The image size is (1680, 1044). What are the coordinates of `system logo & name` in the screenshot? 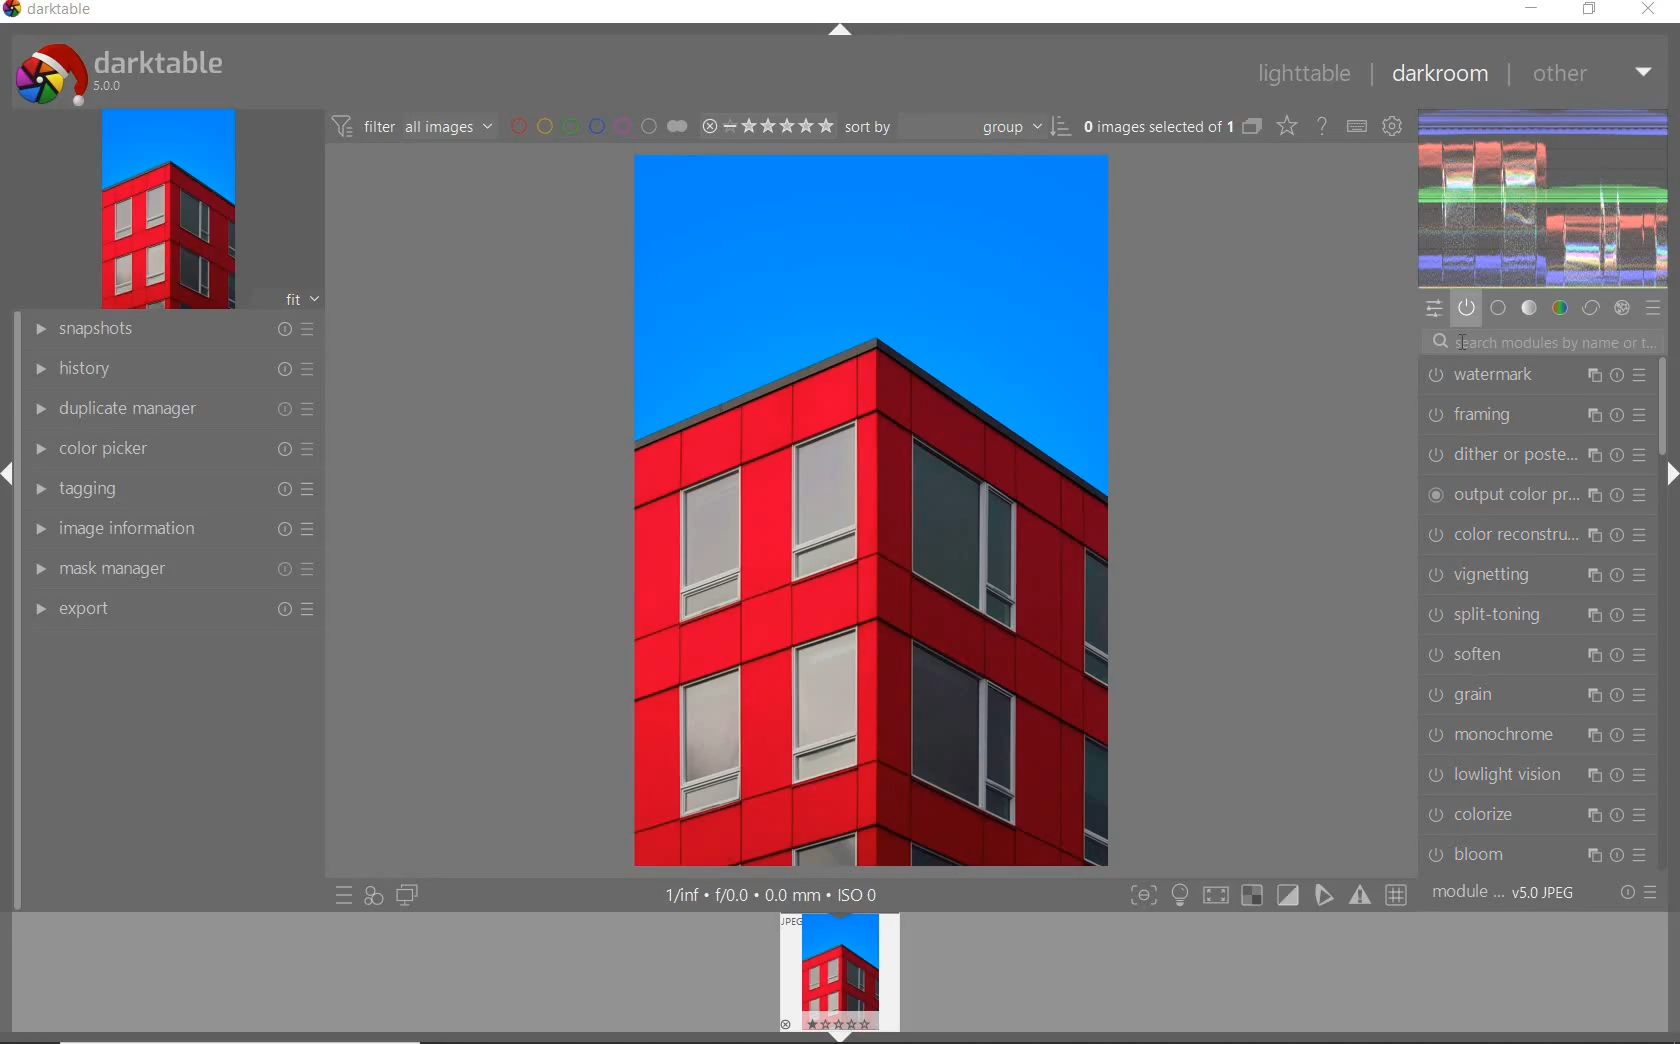 It's located at (123, 73).